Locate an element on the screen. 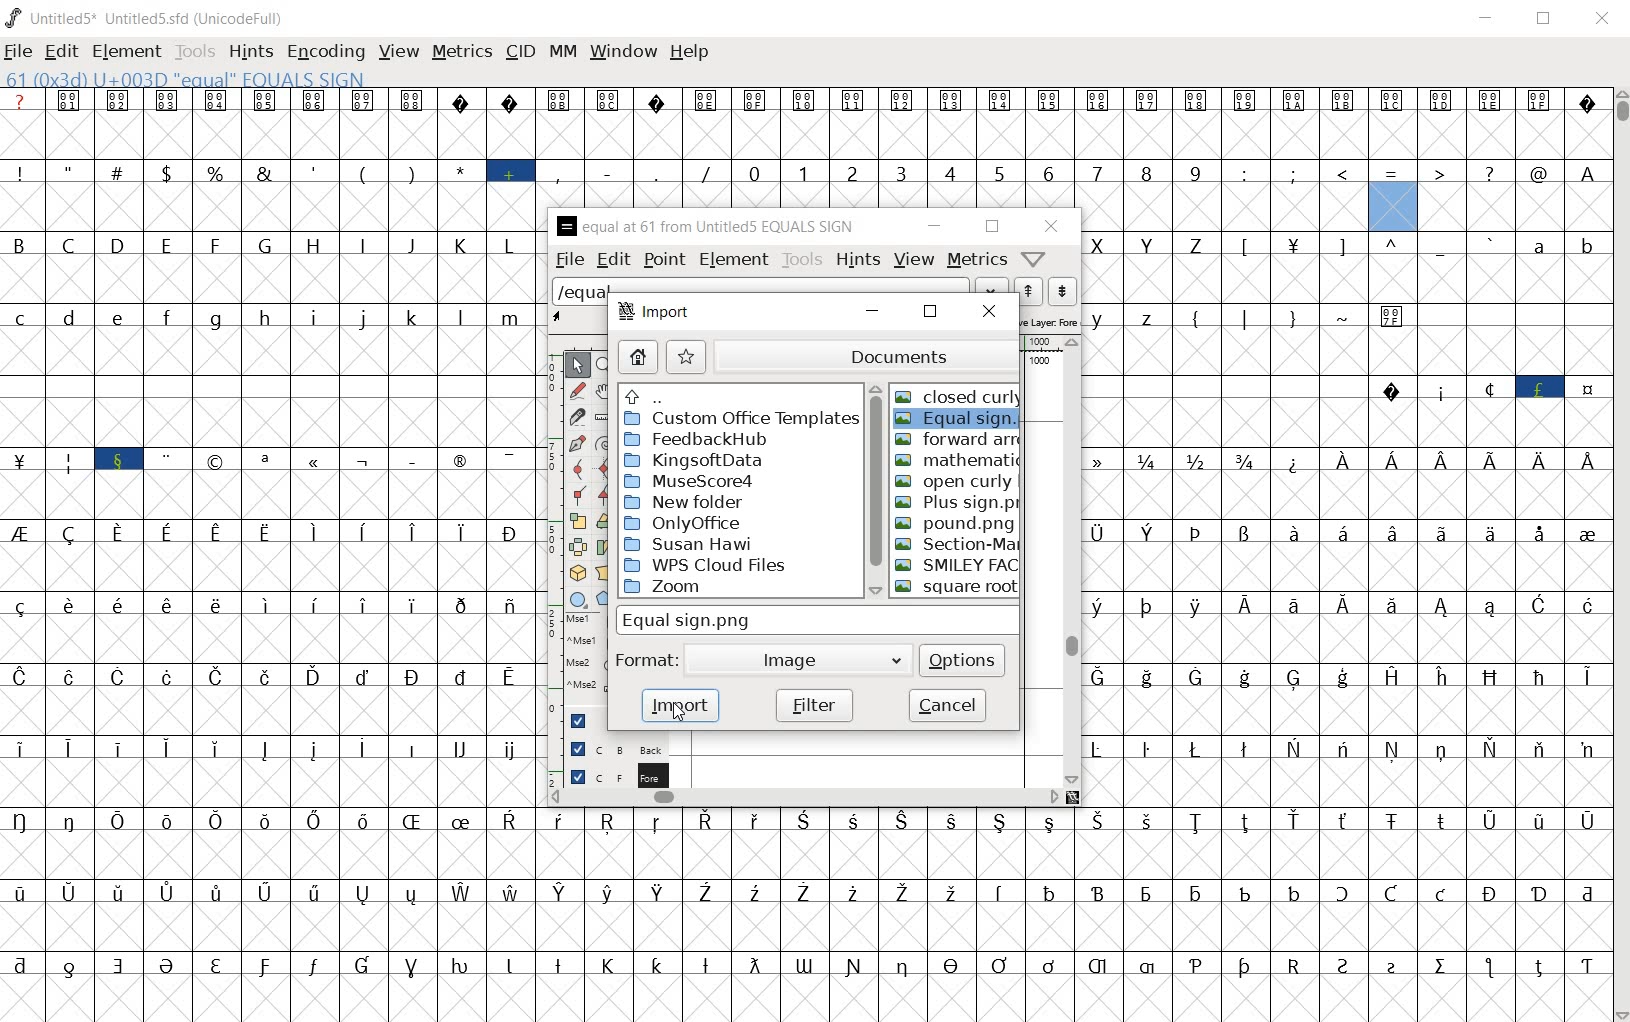  FORWARD is located at coordinates (958, 440).